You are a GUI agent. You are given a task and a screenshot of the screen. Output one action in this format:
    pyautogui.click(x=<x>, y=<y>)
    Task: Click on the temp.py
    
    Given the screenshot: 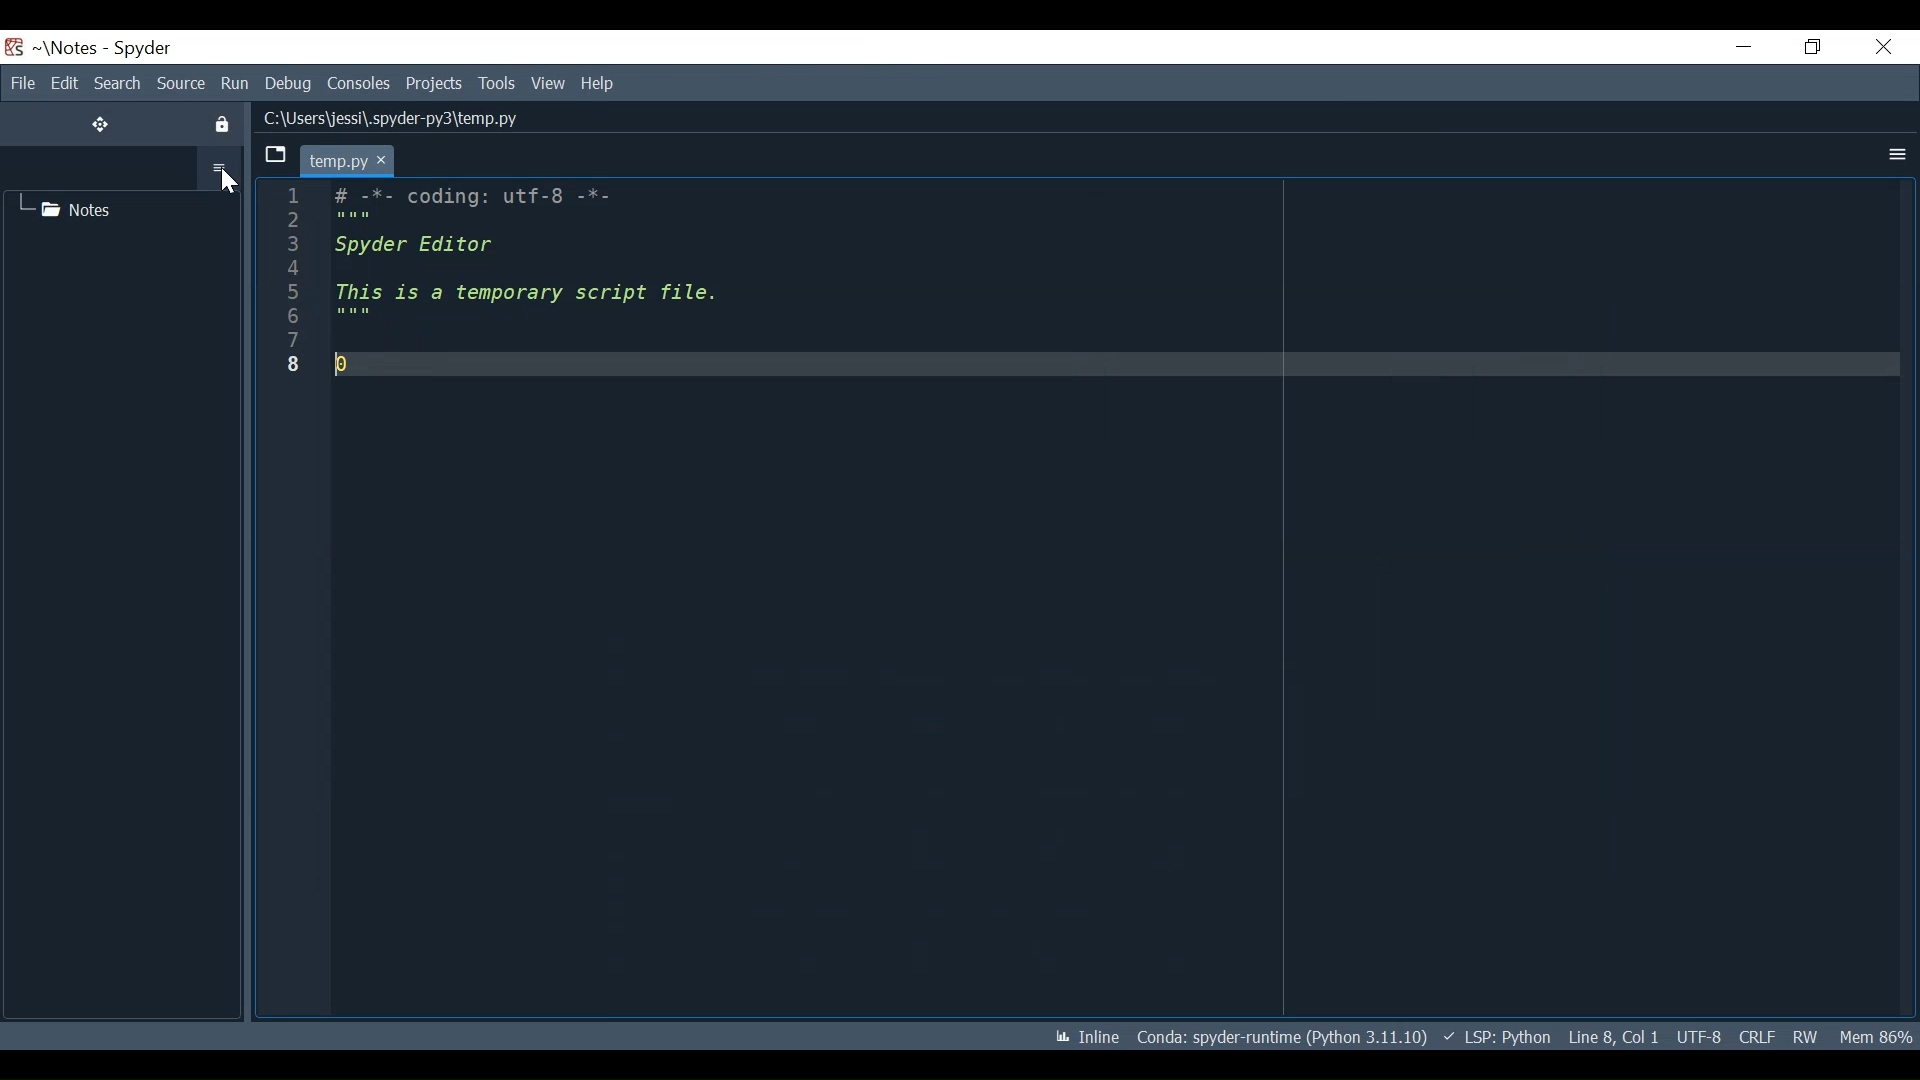 What is the action you would take?
    pyautogui.click(x=365, y=159)
    